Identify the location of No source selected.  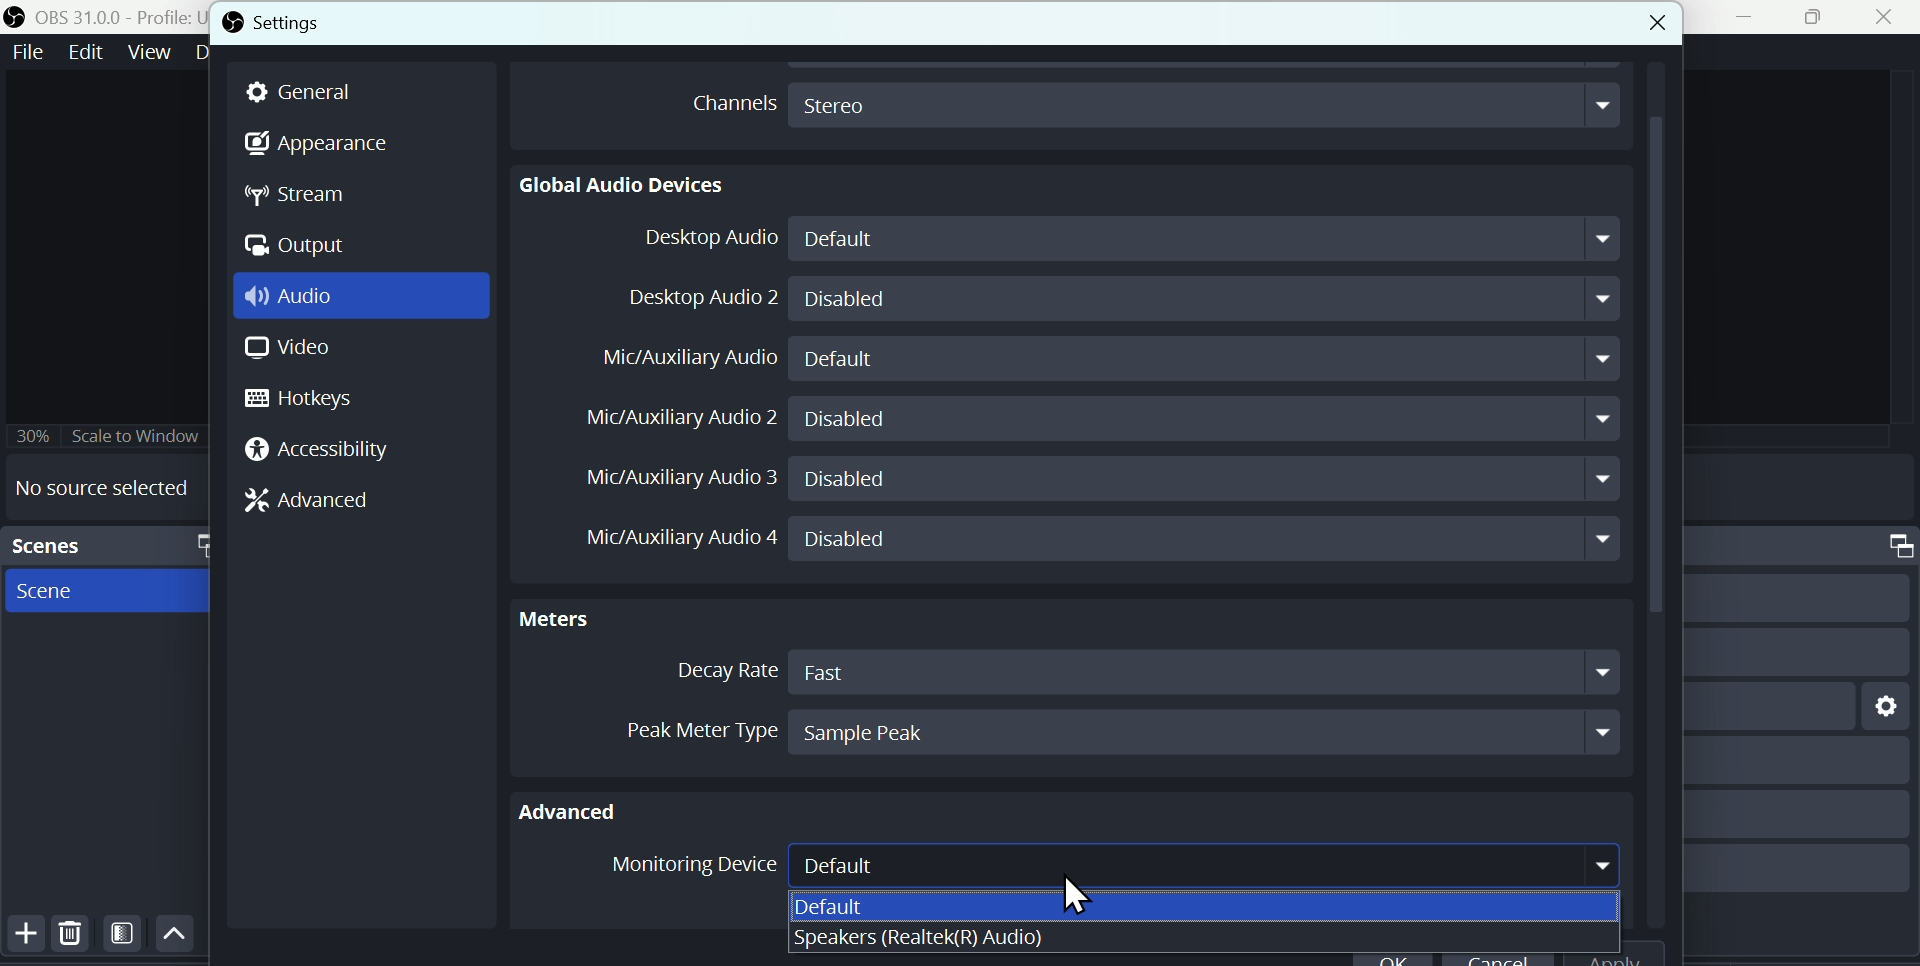
(102, 487).